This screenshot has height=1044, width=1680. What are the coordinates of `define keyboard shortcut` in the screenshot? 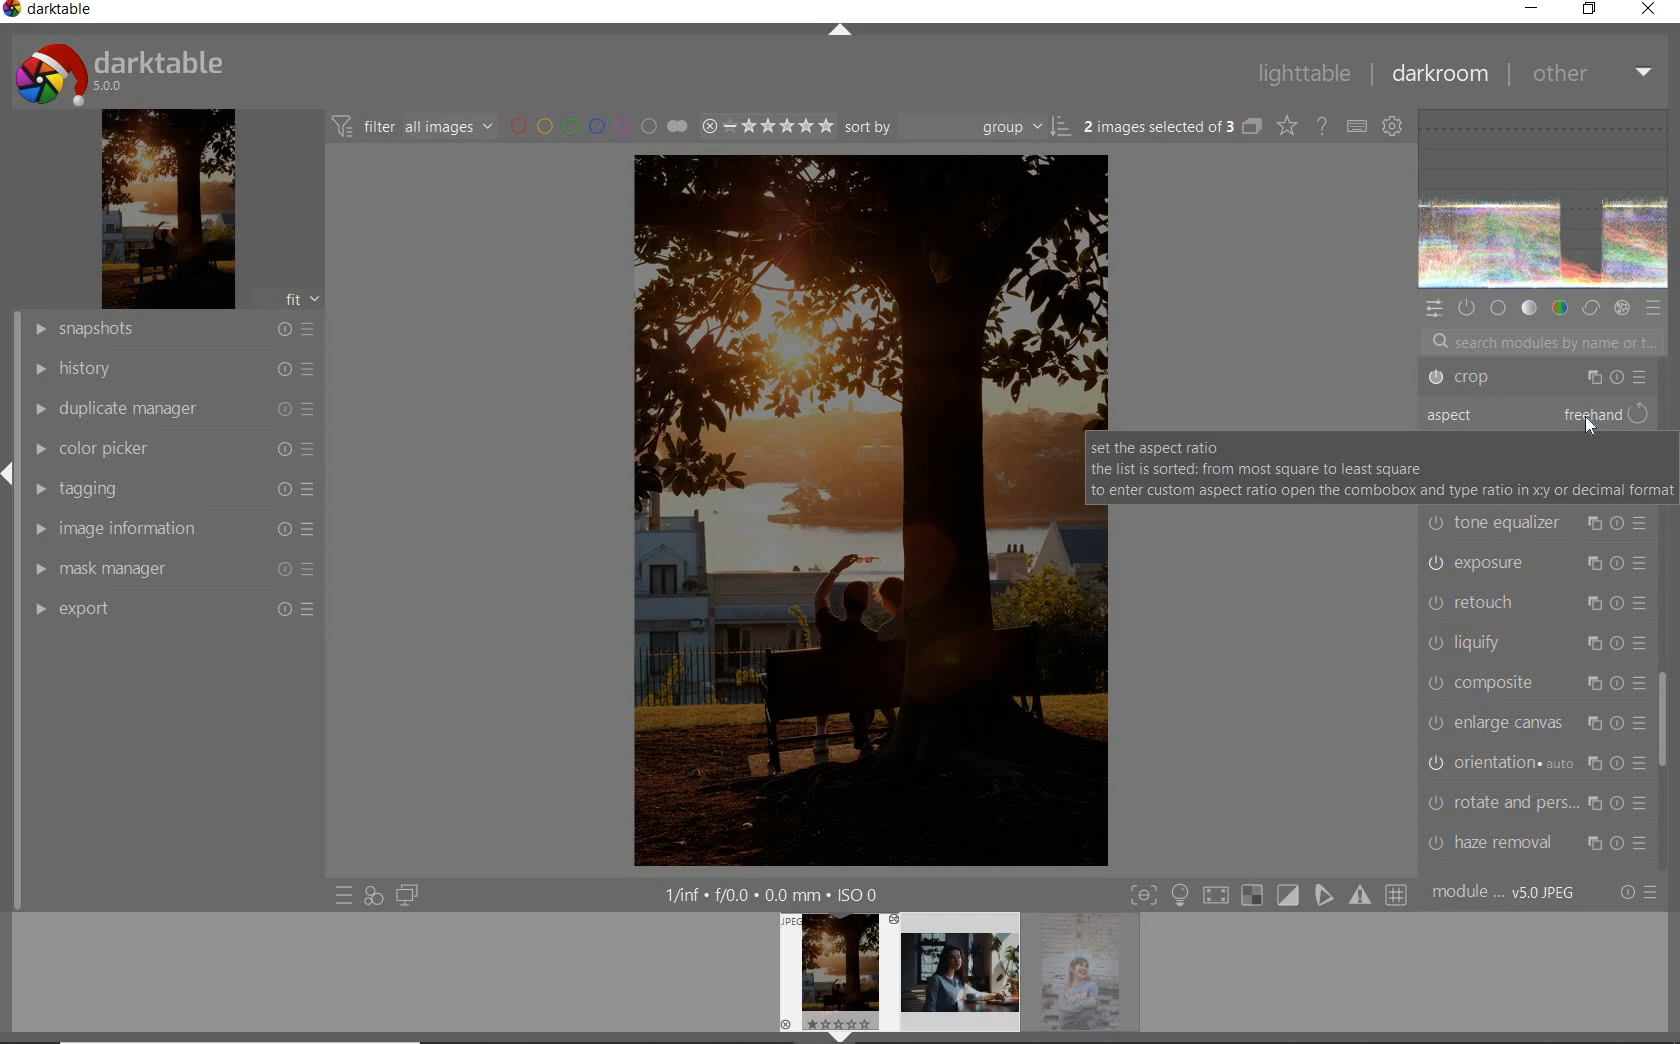 It's located at (1356, 125).